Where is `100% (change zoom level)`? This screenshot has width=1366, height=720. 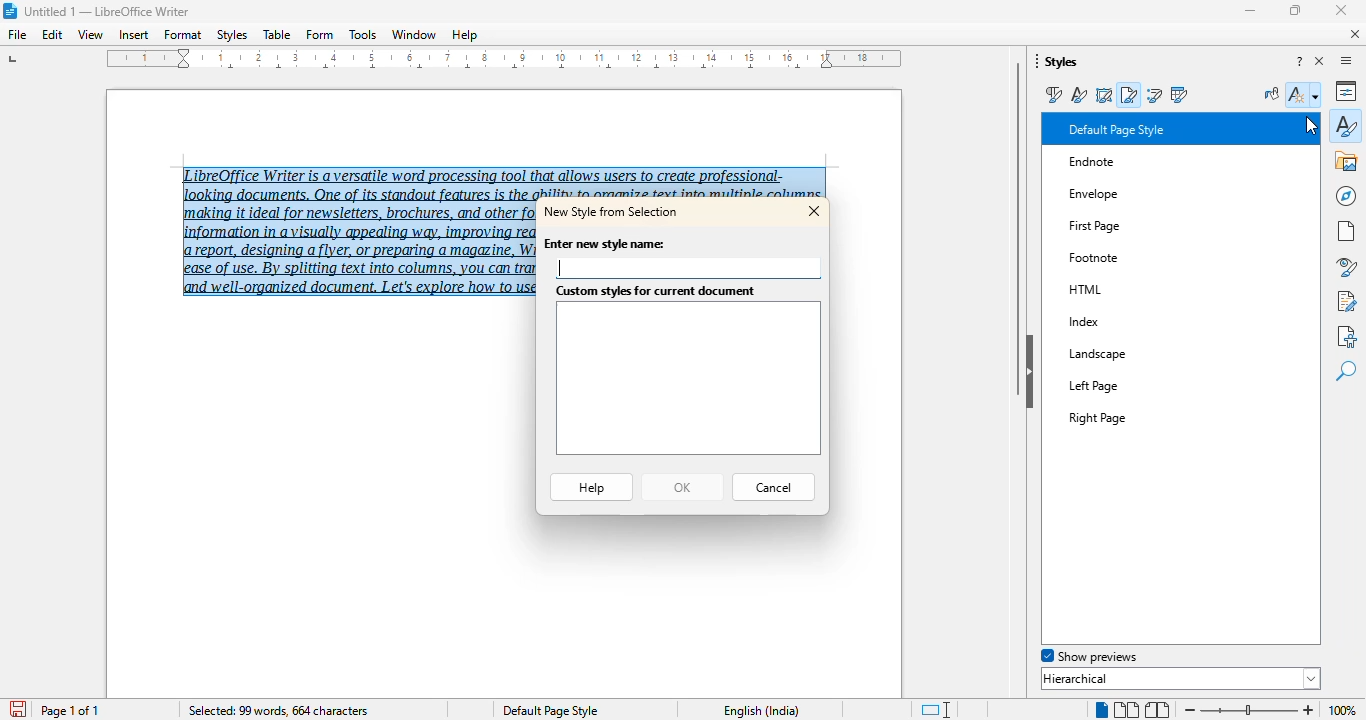
100% (change zoom level) is located at coordinates (1345, 711).